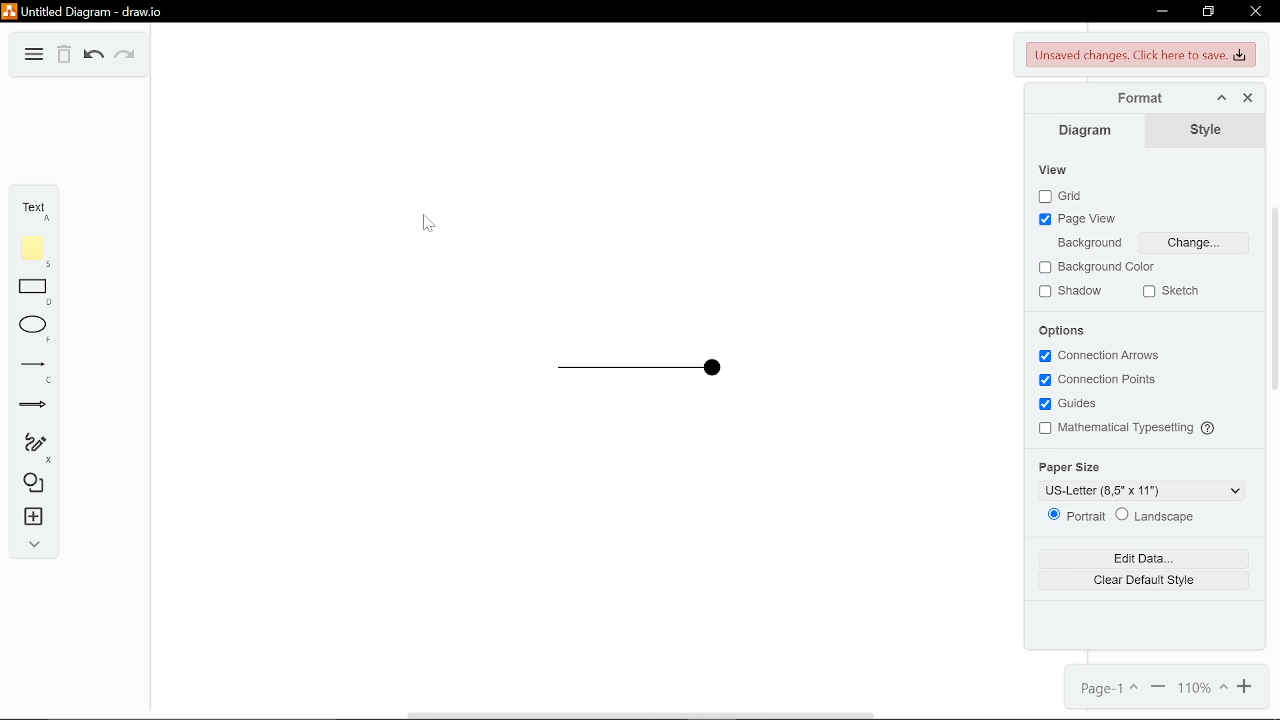 This screenshot has height=720, width=1280. I want to click on Scroll Bar, so click(647, 709).